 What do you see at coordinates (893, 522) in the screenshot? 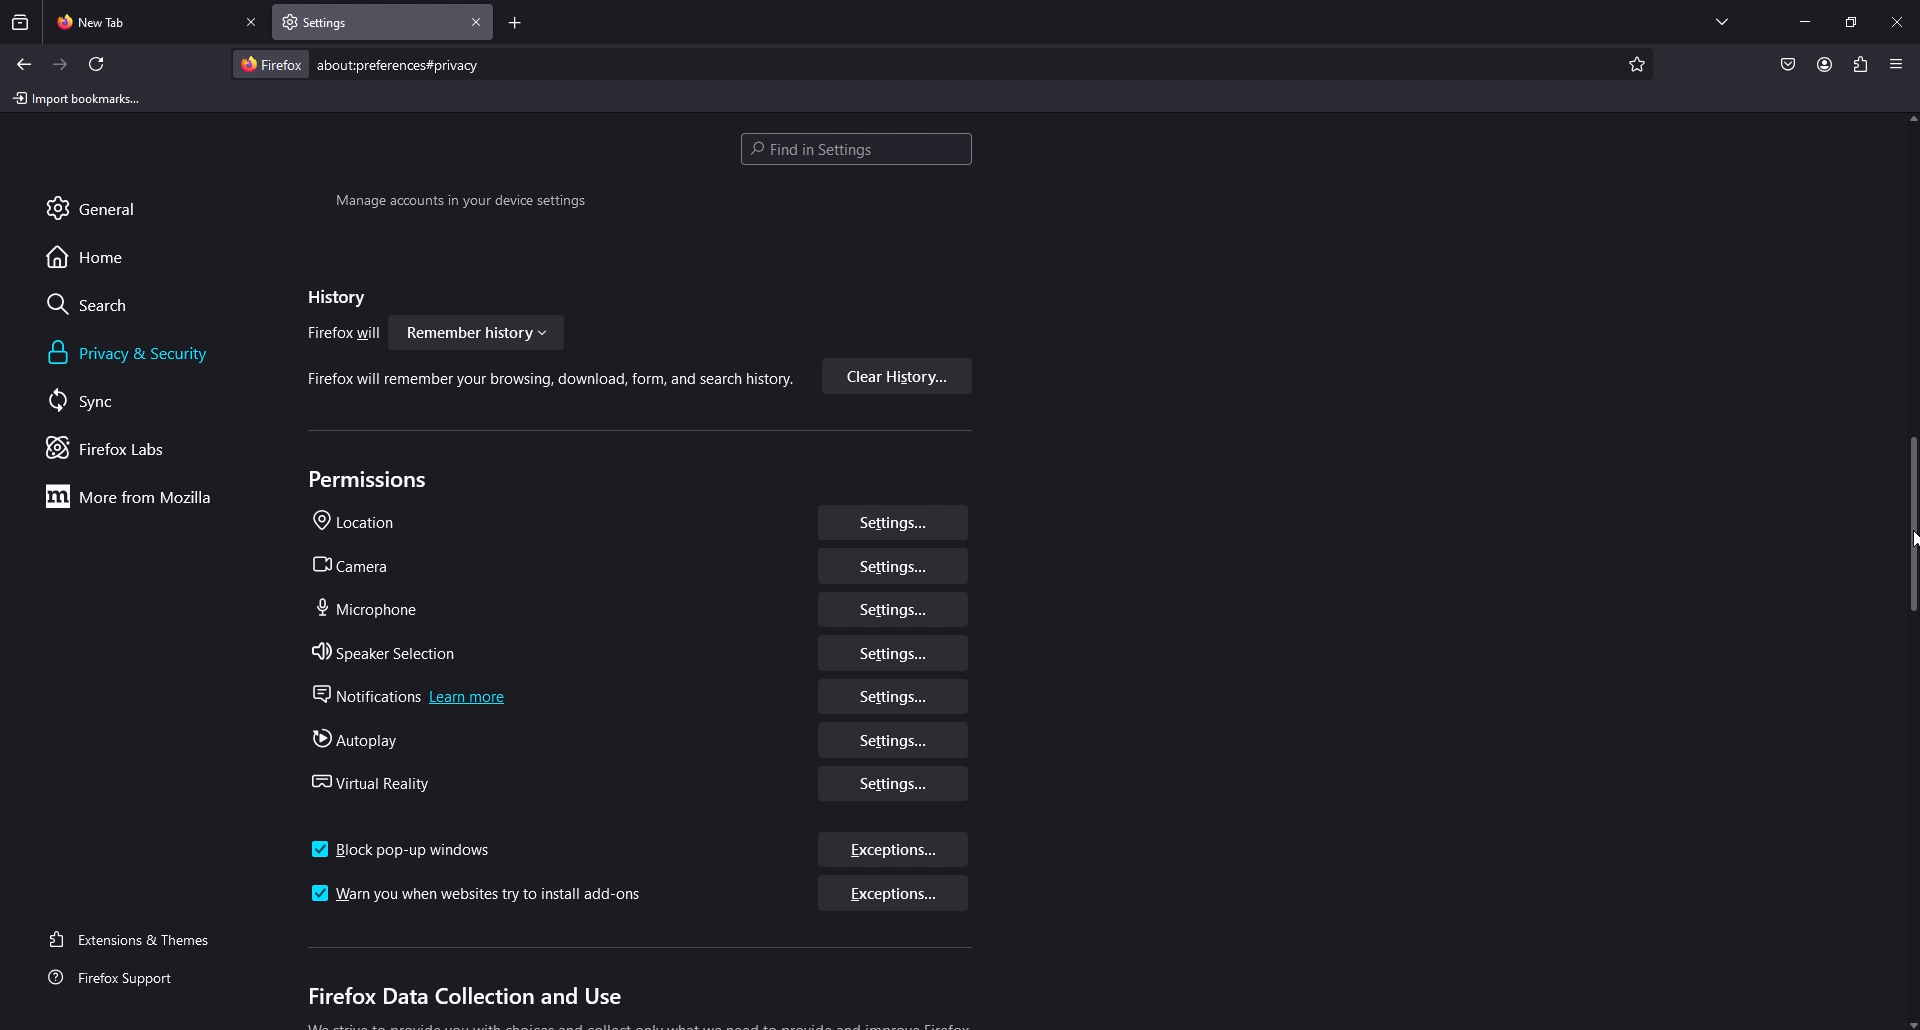
I see `settings` at bounding box center [893, 522].